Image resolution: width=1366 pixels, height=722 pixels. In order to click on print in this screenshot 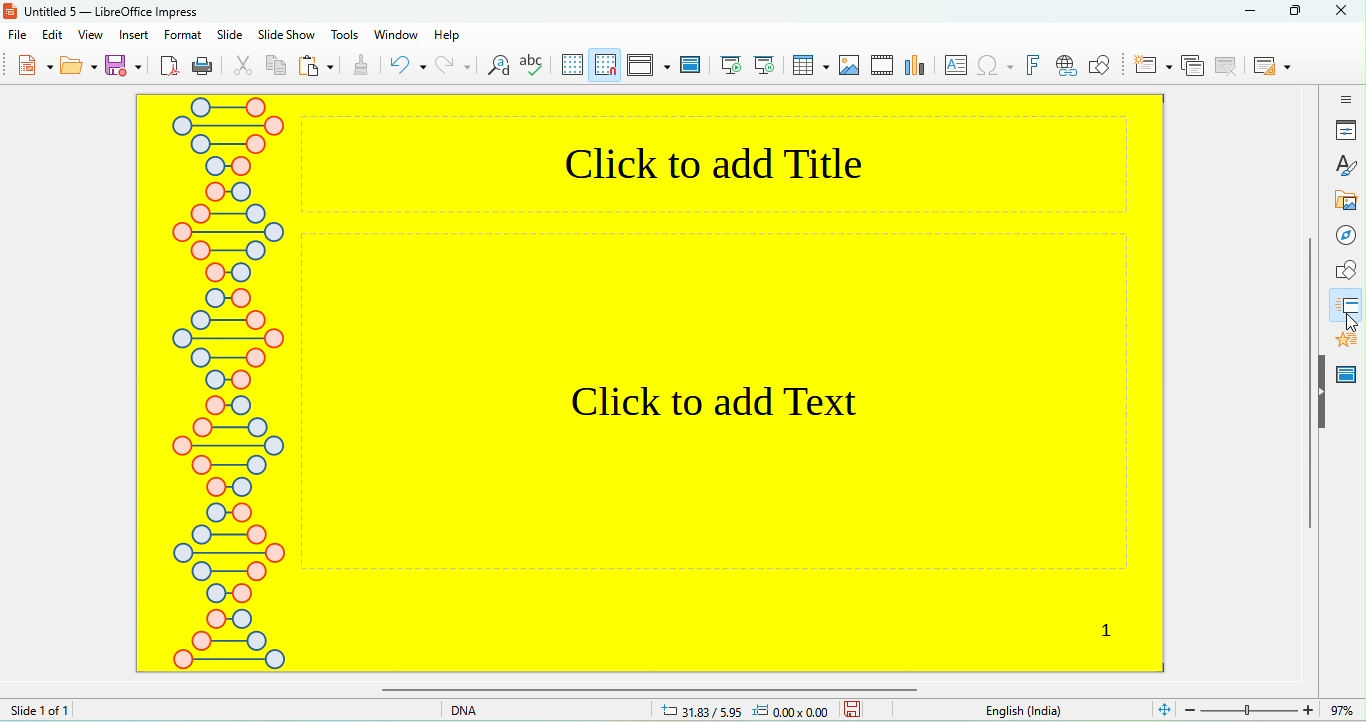, I will do `click(205, 68)`.